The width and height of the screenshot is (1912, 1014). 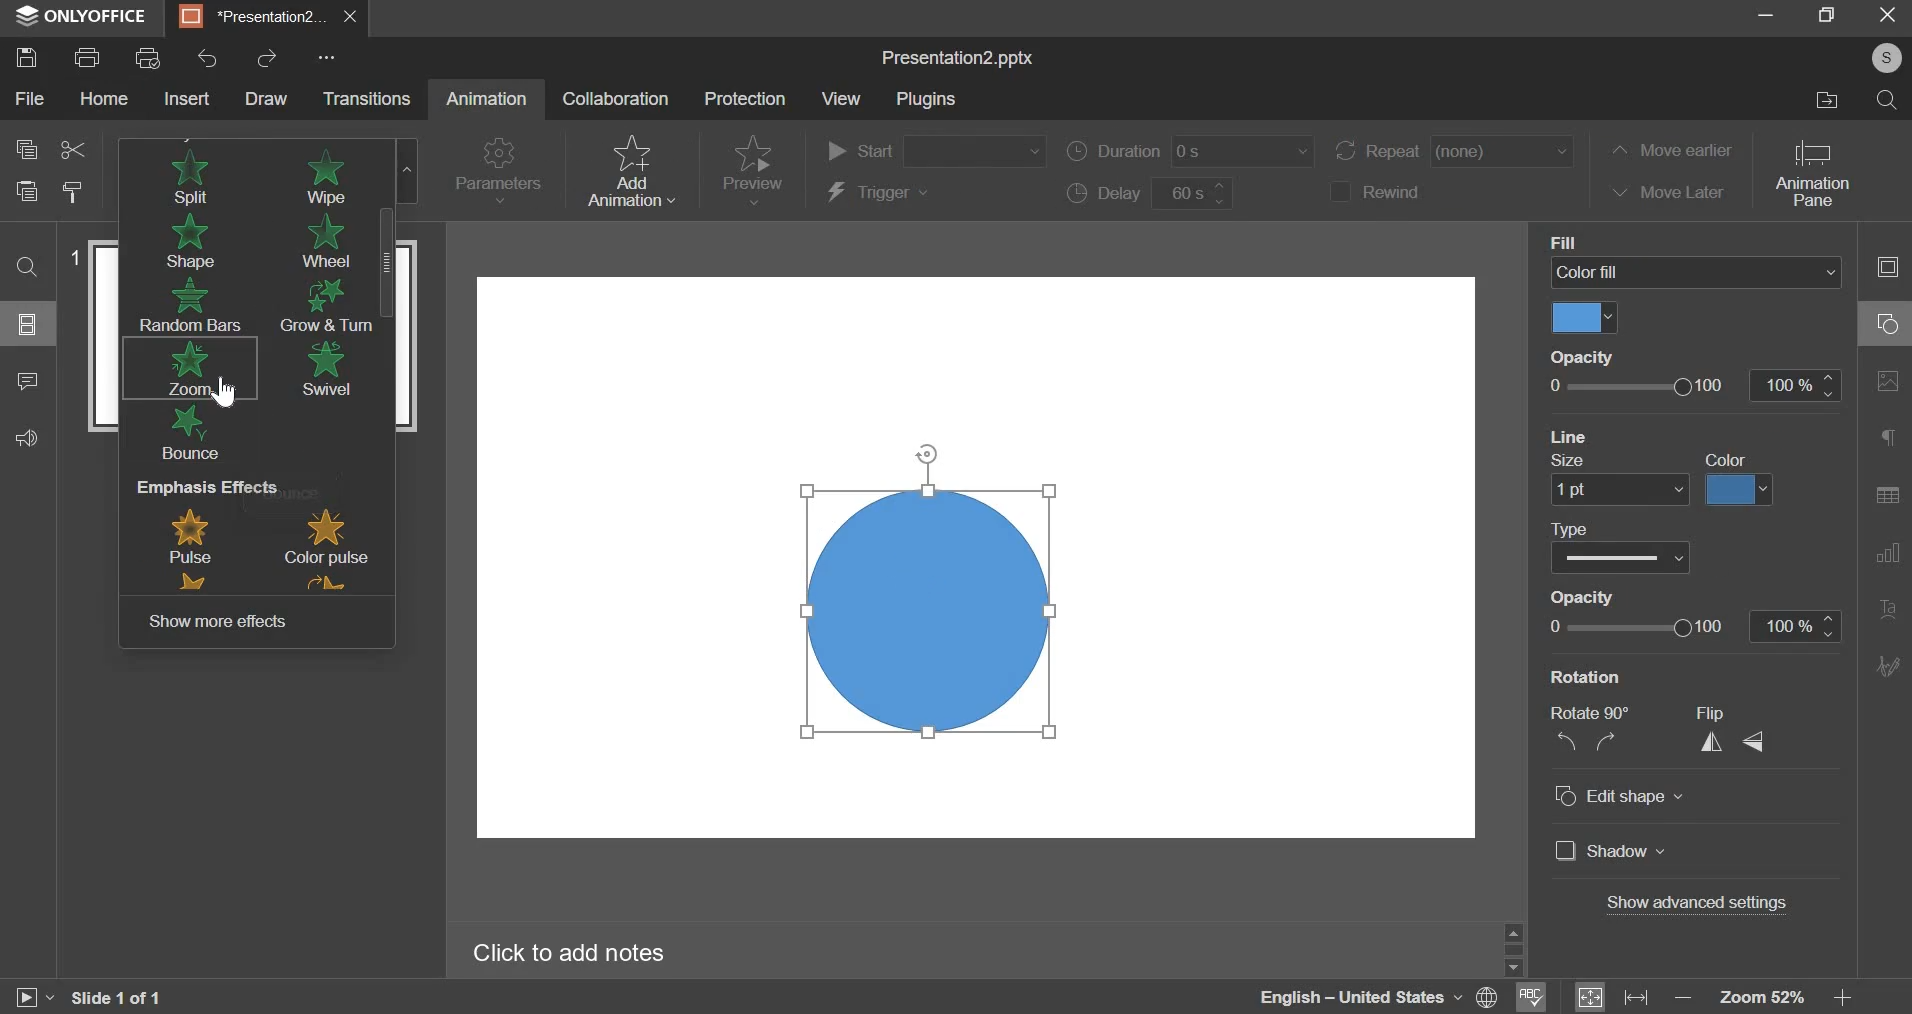 I want to click on edit shape, so click(x=1617, y=796).